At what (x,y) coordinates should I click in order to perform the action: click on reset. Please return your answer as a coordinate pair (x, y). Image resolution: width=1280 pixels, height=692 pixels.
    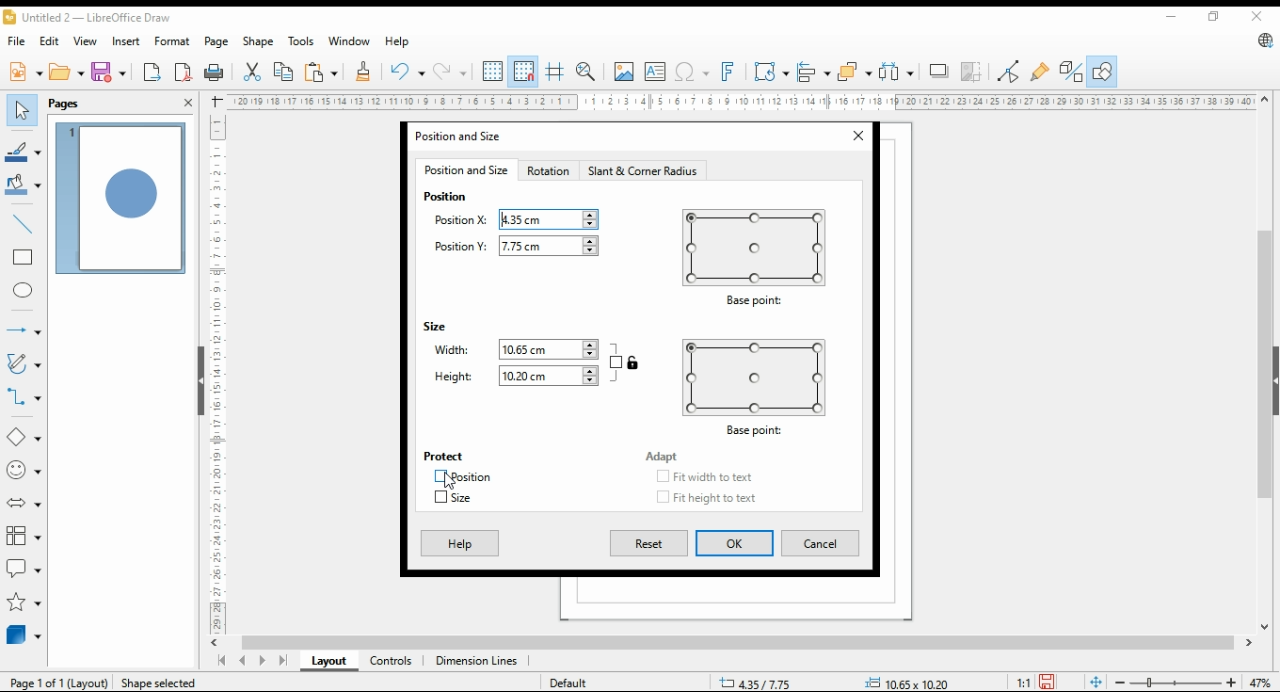
    Looking at the image, I should click on (652, 542).